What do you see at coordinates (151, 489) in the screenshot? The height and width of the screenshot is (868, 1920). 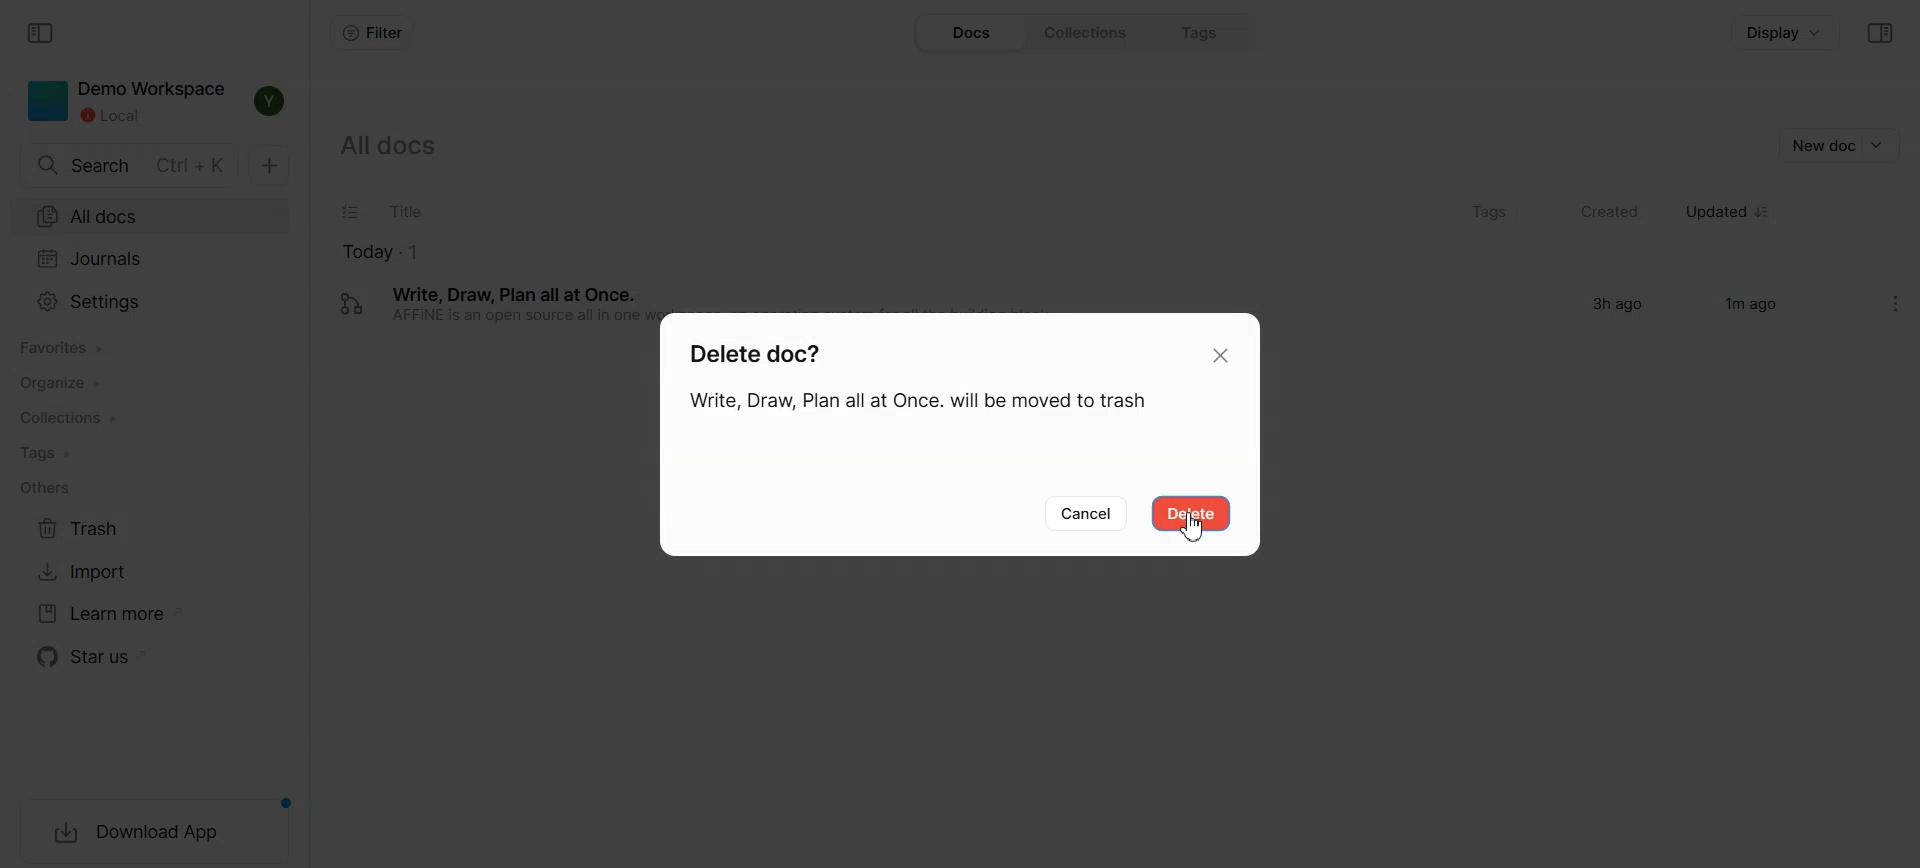 I see `Others` at bounding box center [151, 489].